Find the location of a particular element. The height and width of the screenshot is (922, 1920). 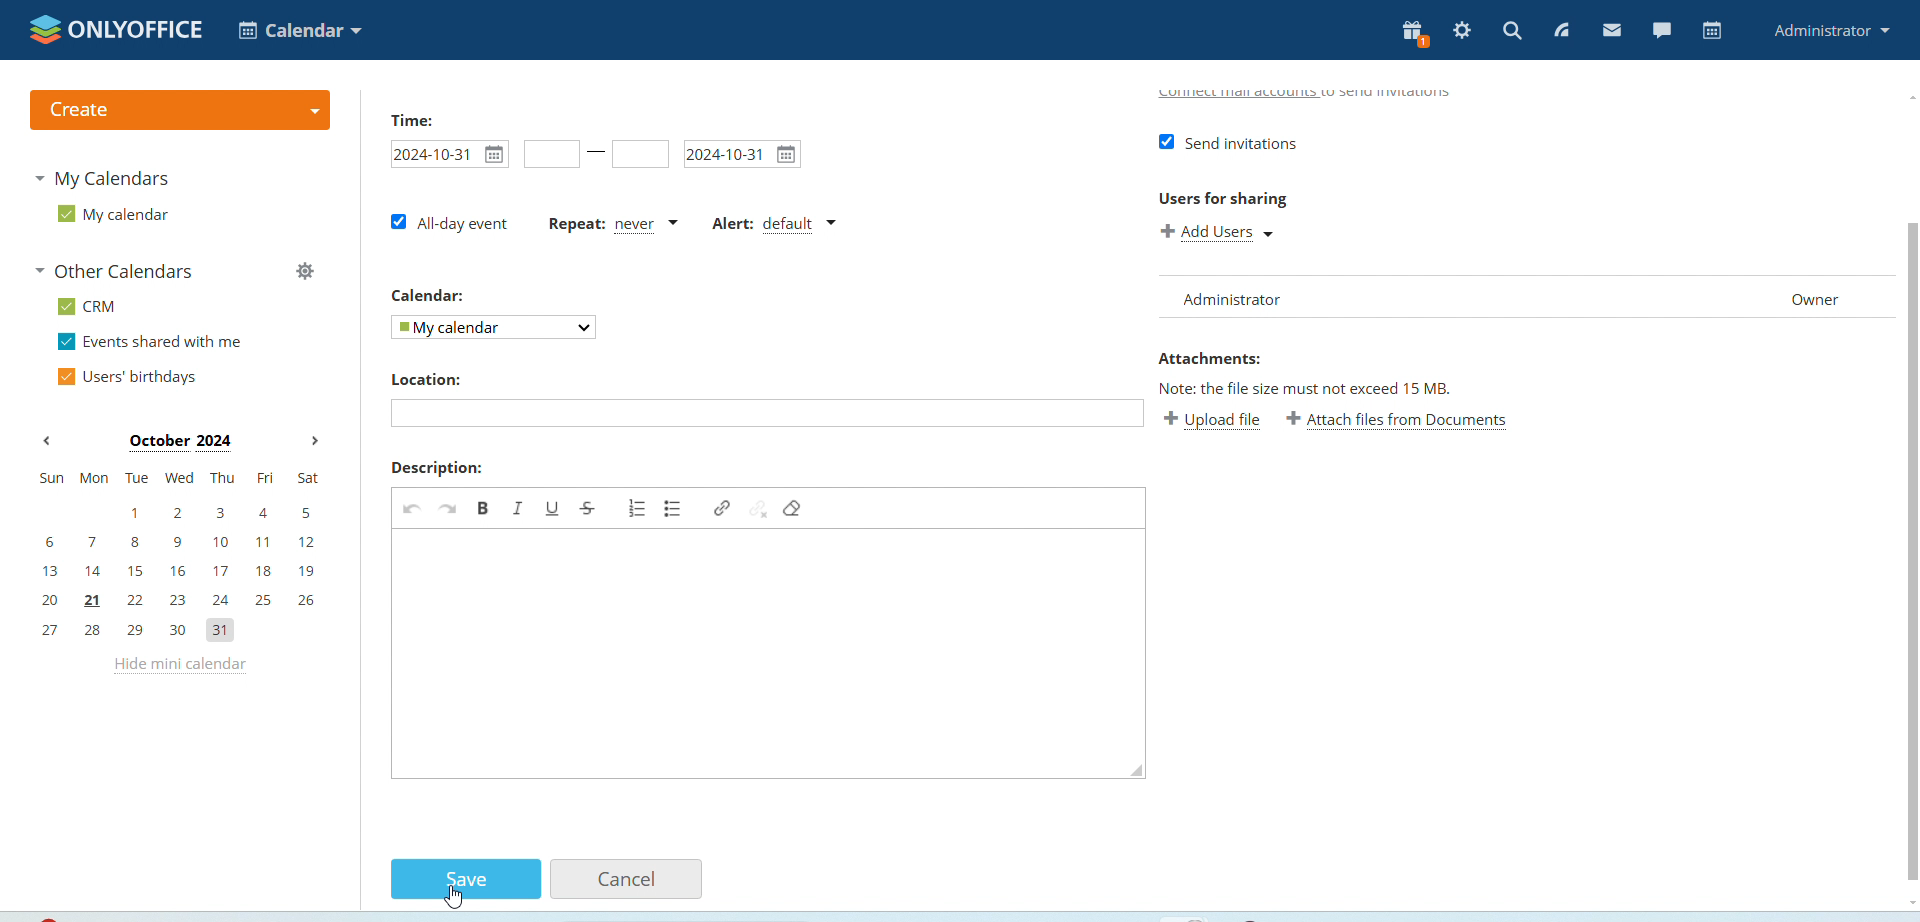

Calendar is located at coordinates (426, 294).